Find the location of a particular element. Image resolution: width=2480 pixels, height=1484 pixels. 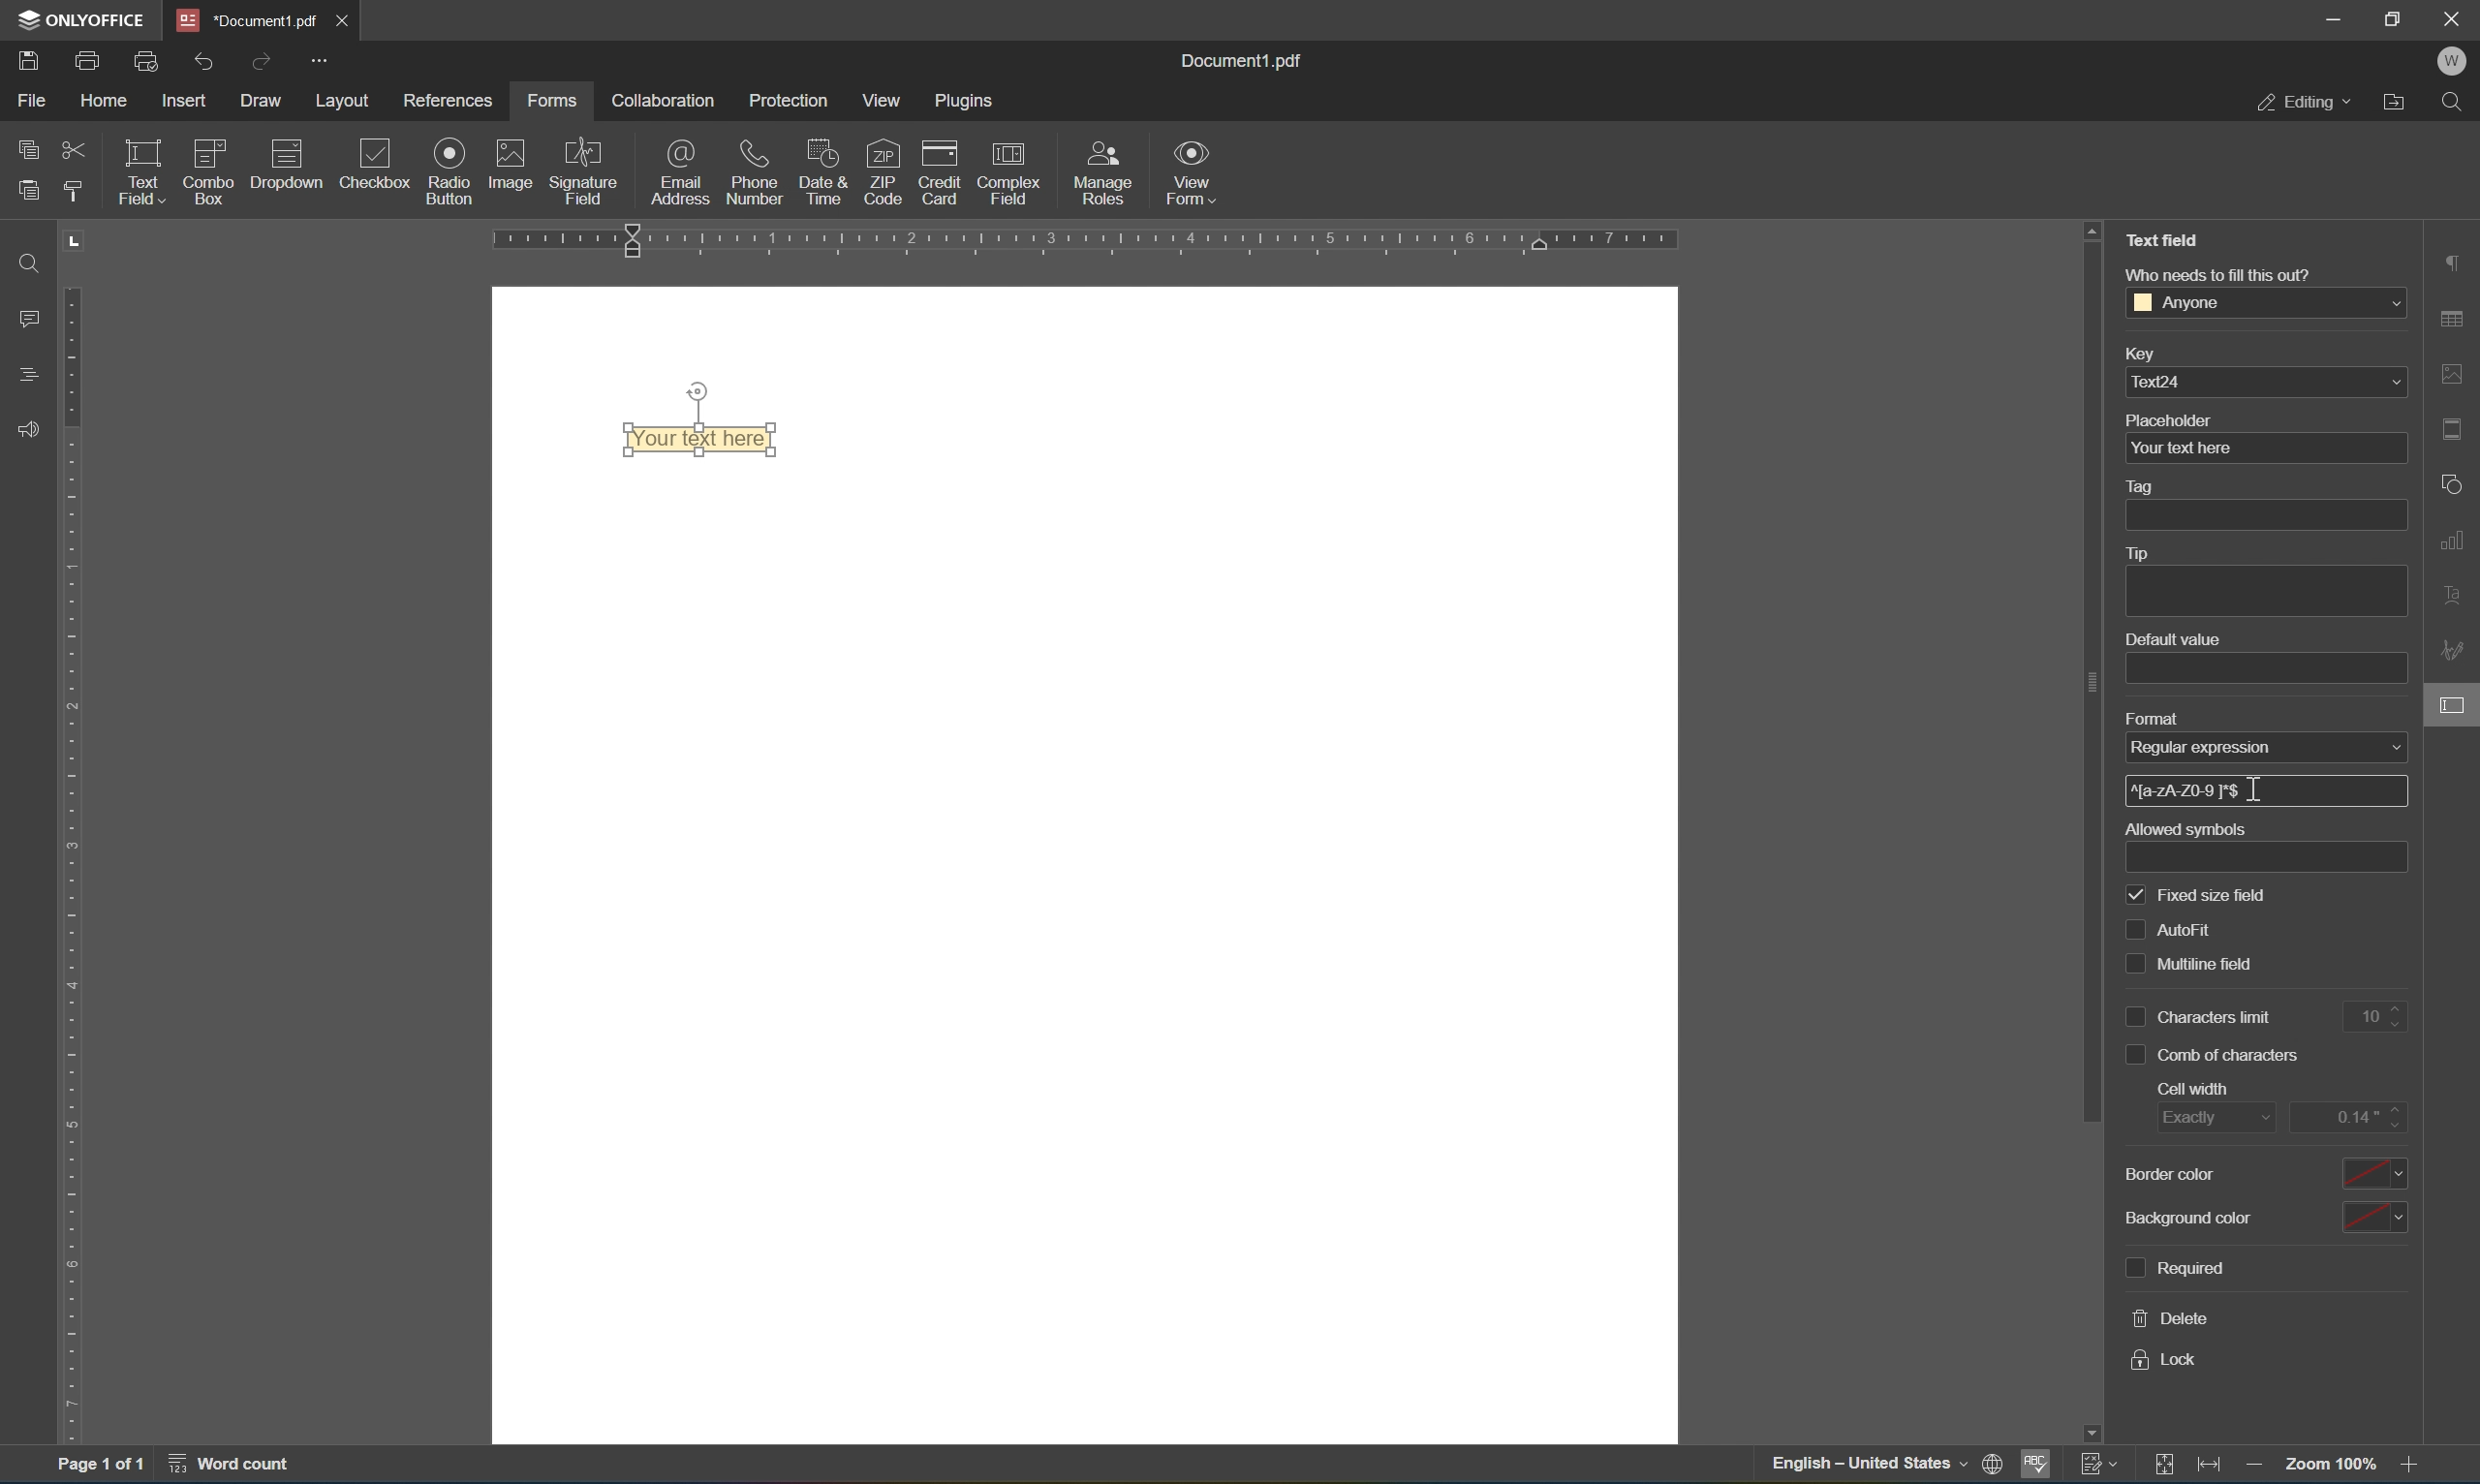

text field is located at coordinates (2169, 238).